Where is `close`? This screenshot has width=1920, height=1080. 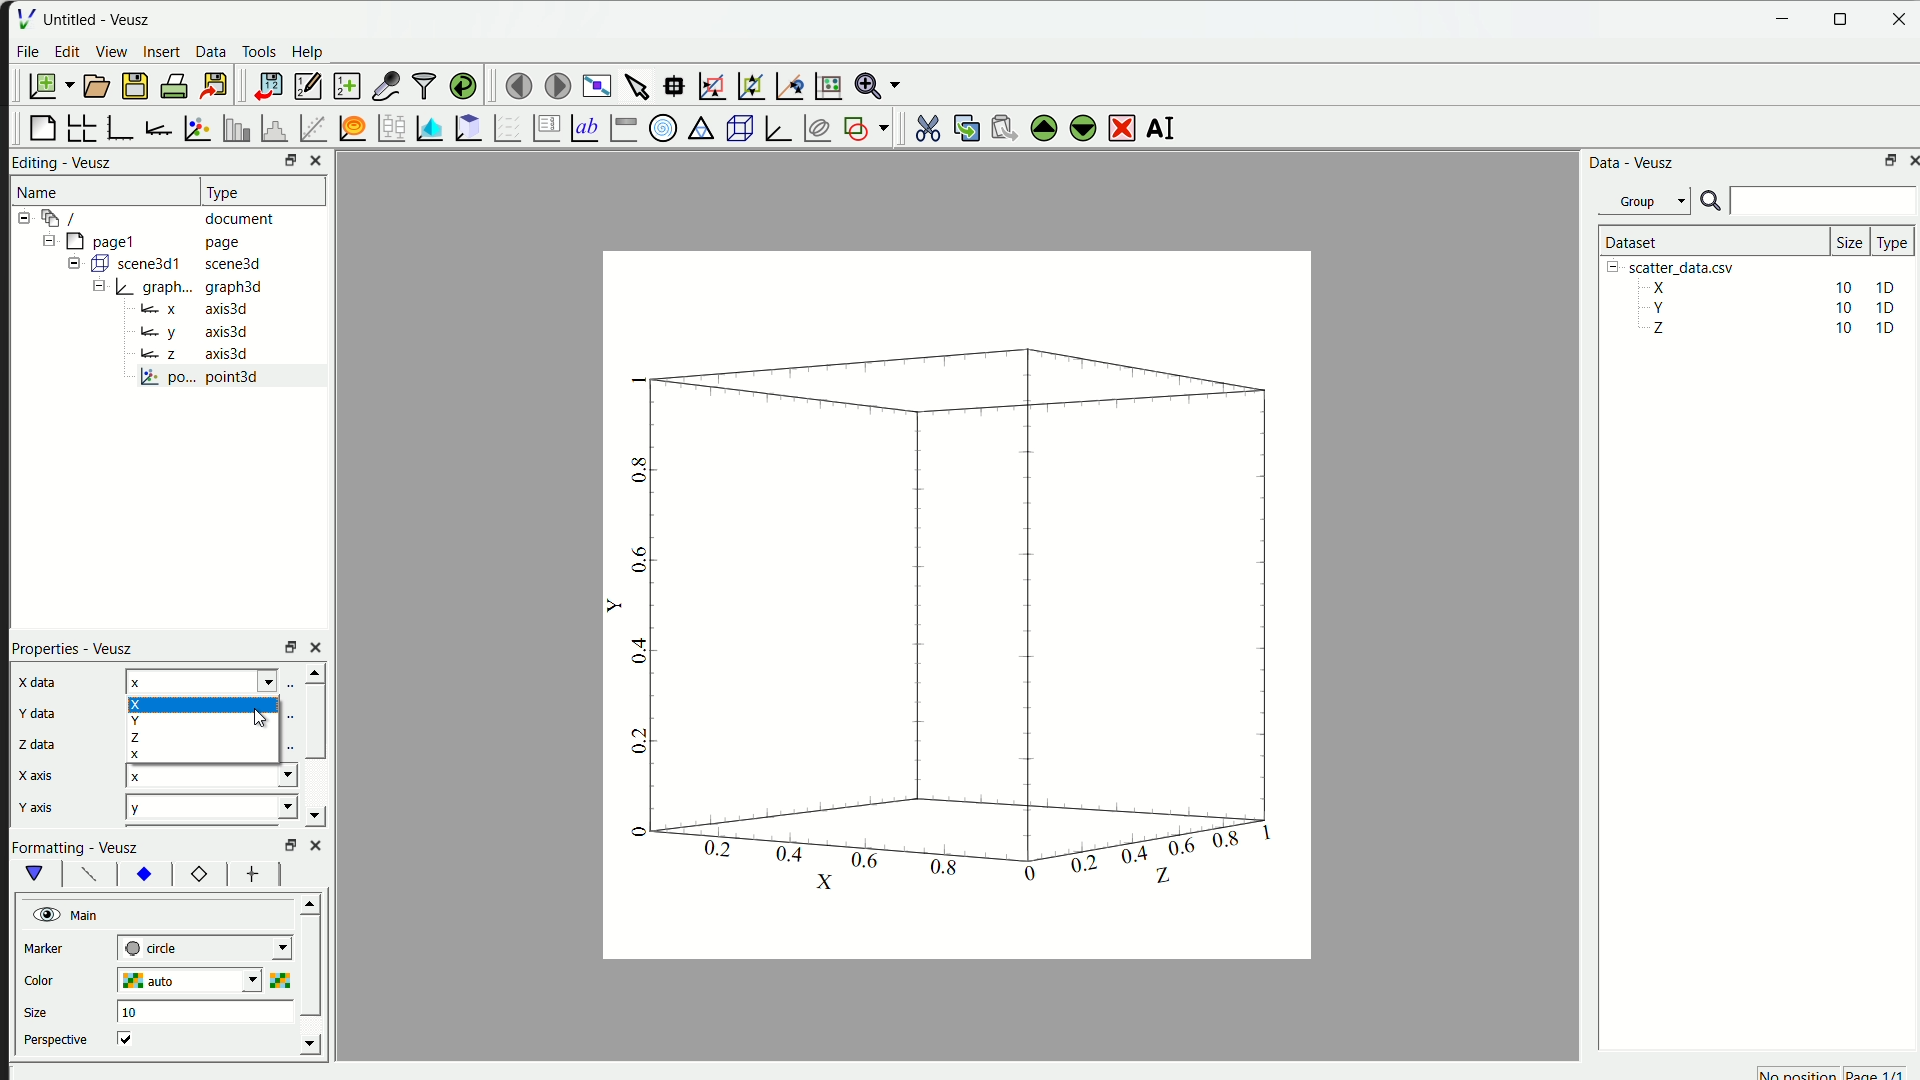 close is located at coordinates (313, 161).